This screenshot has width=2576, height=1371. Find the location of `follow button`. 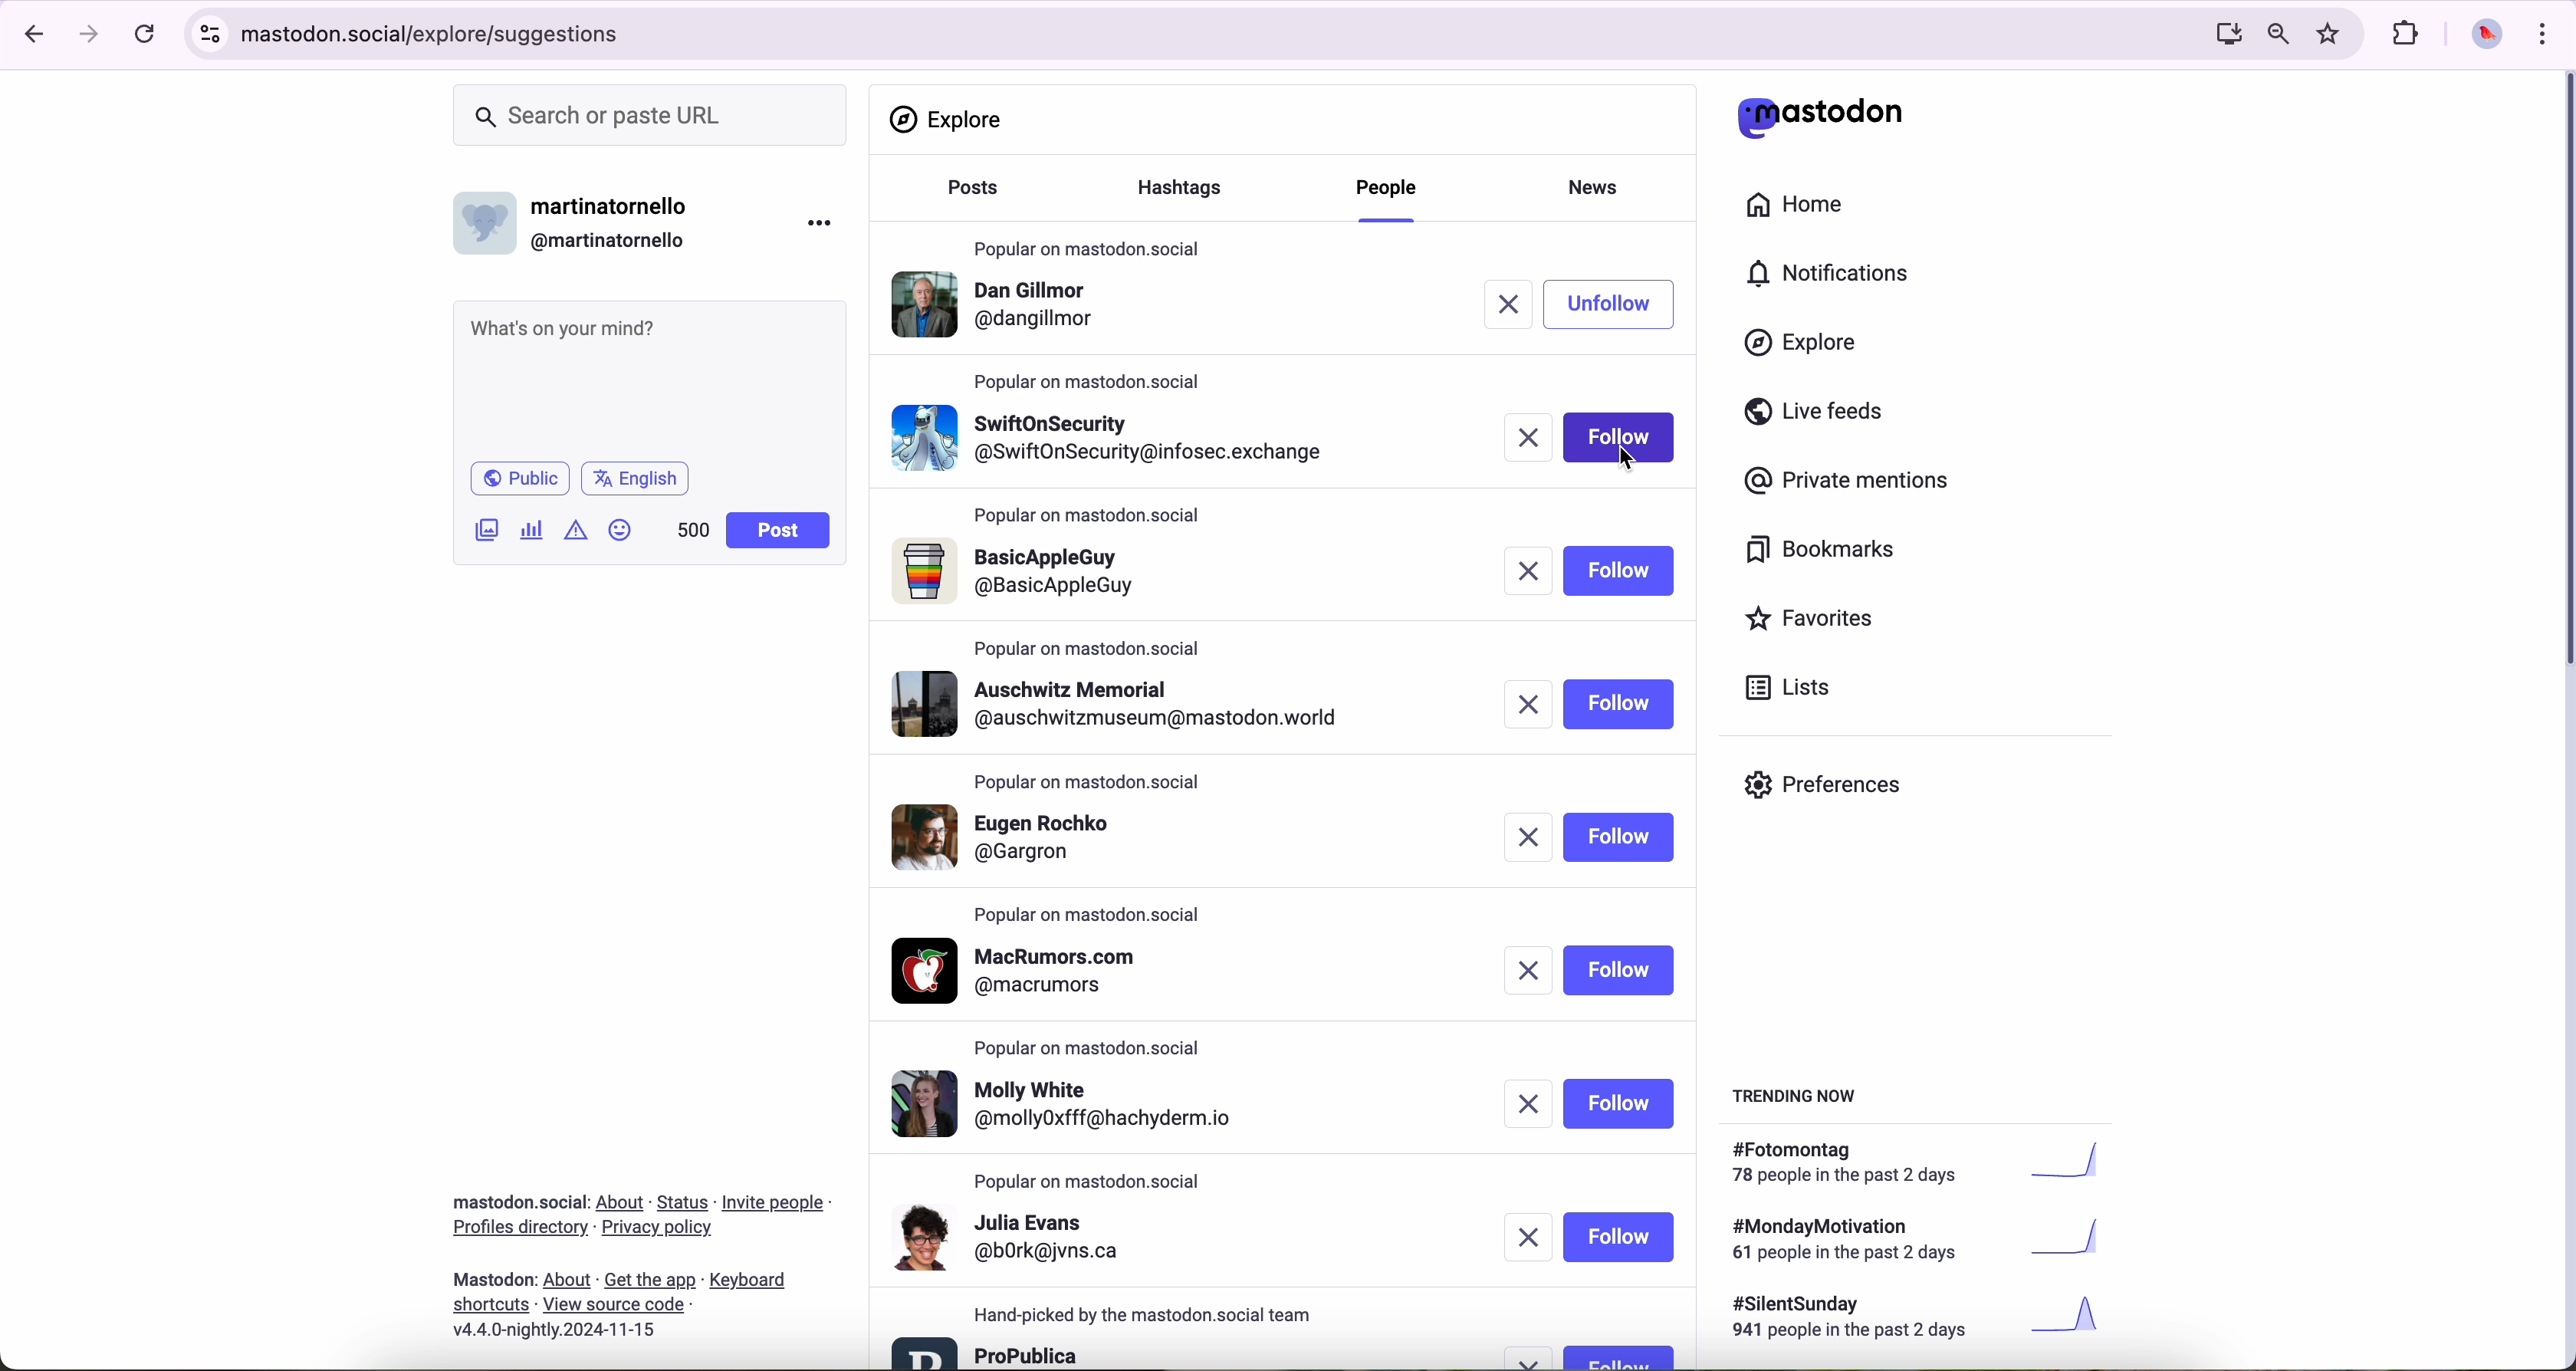

follow button is located at coordinates (1618, 1356).